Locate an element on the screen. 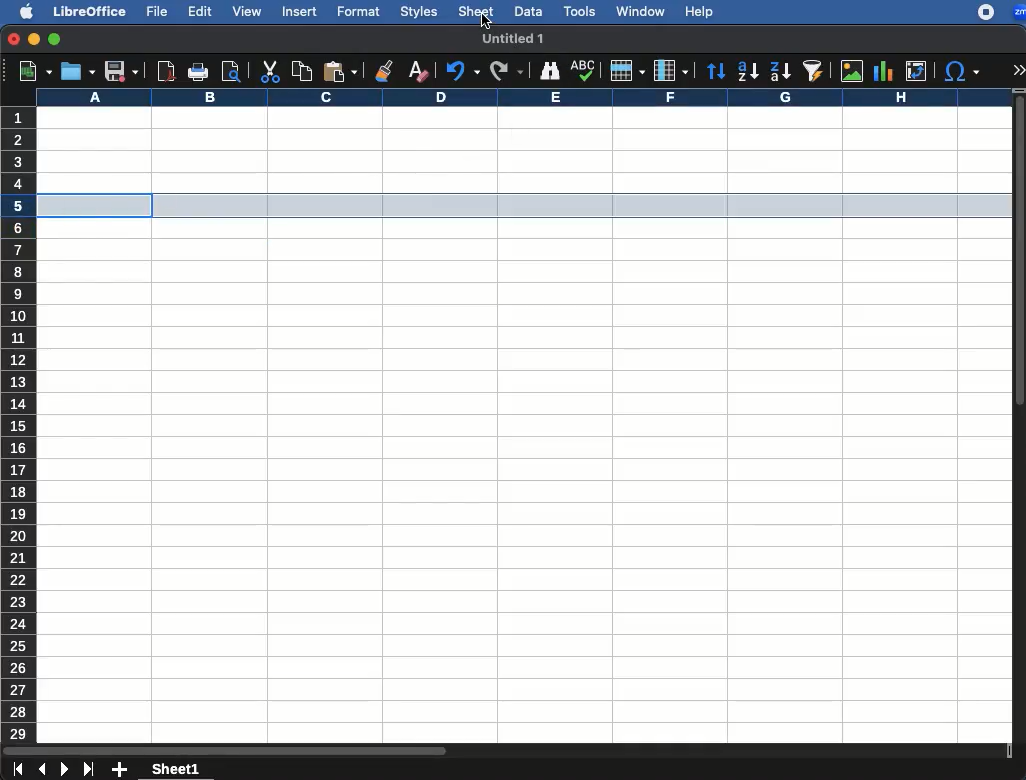 The height and width of the screenshot is (780, 1026). expand is located at coordinates (1019, 66).